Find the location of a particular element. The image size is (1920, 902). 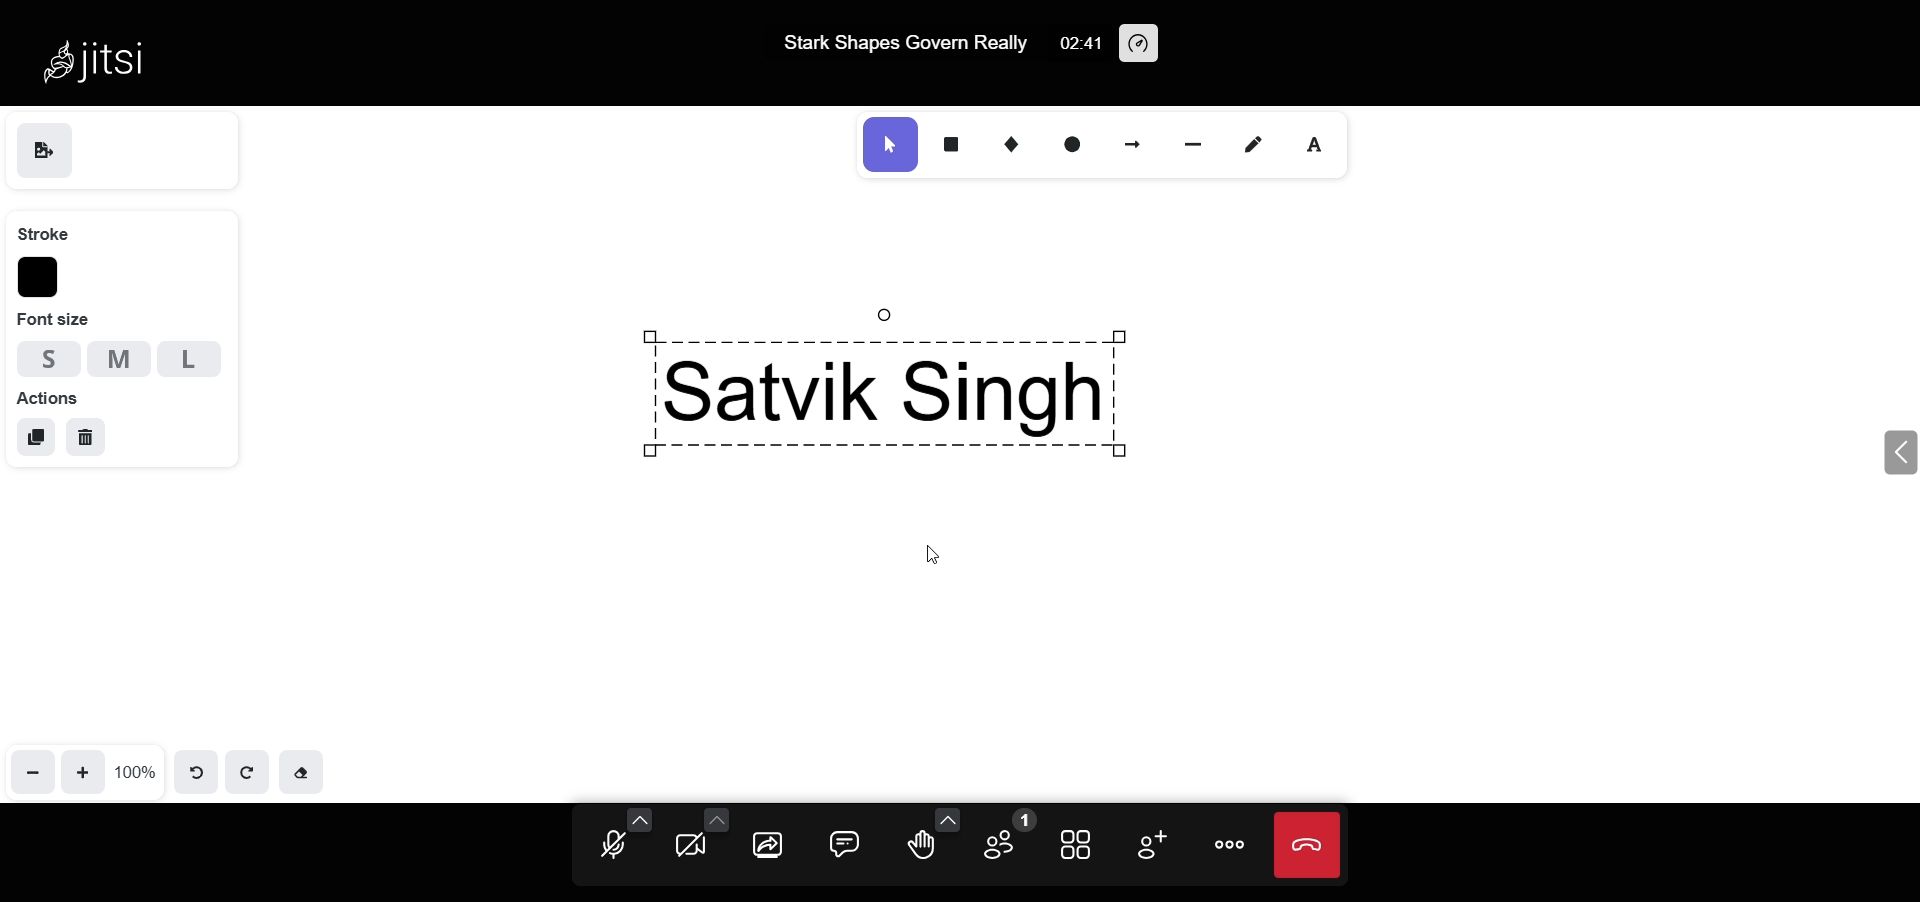

performance setting is located at coordinates (1142, 45).